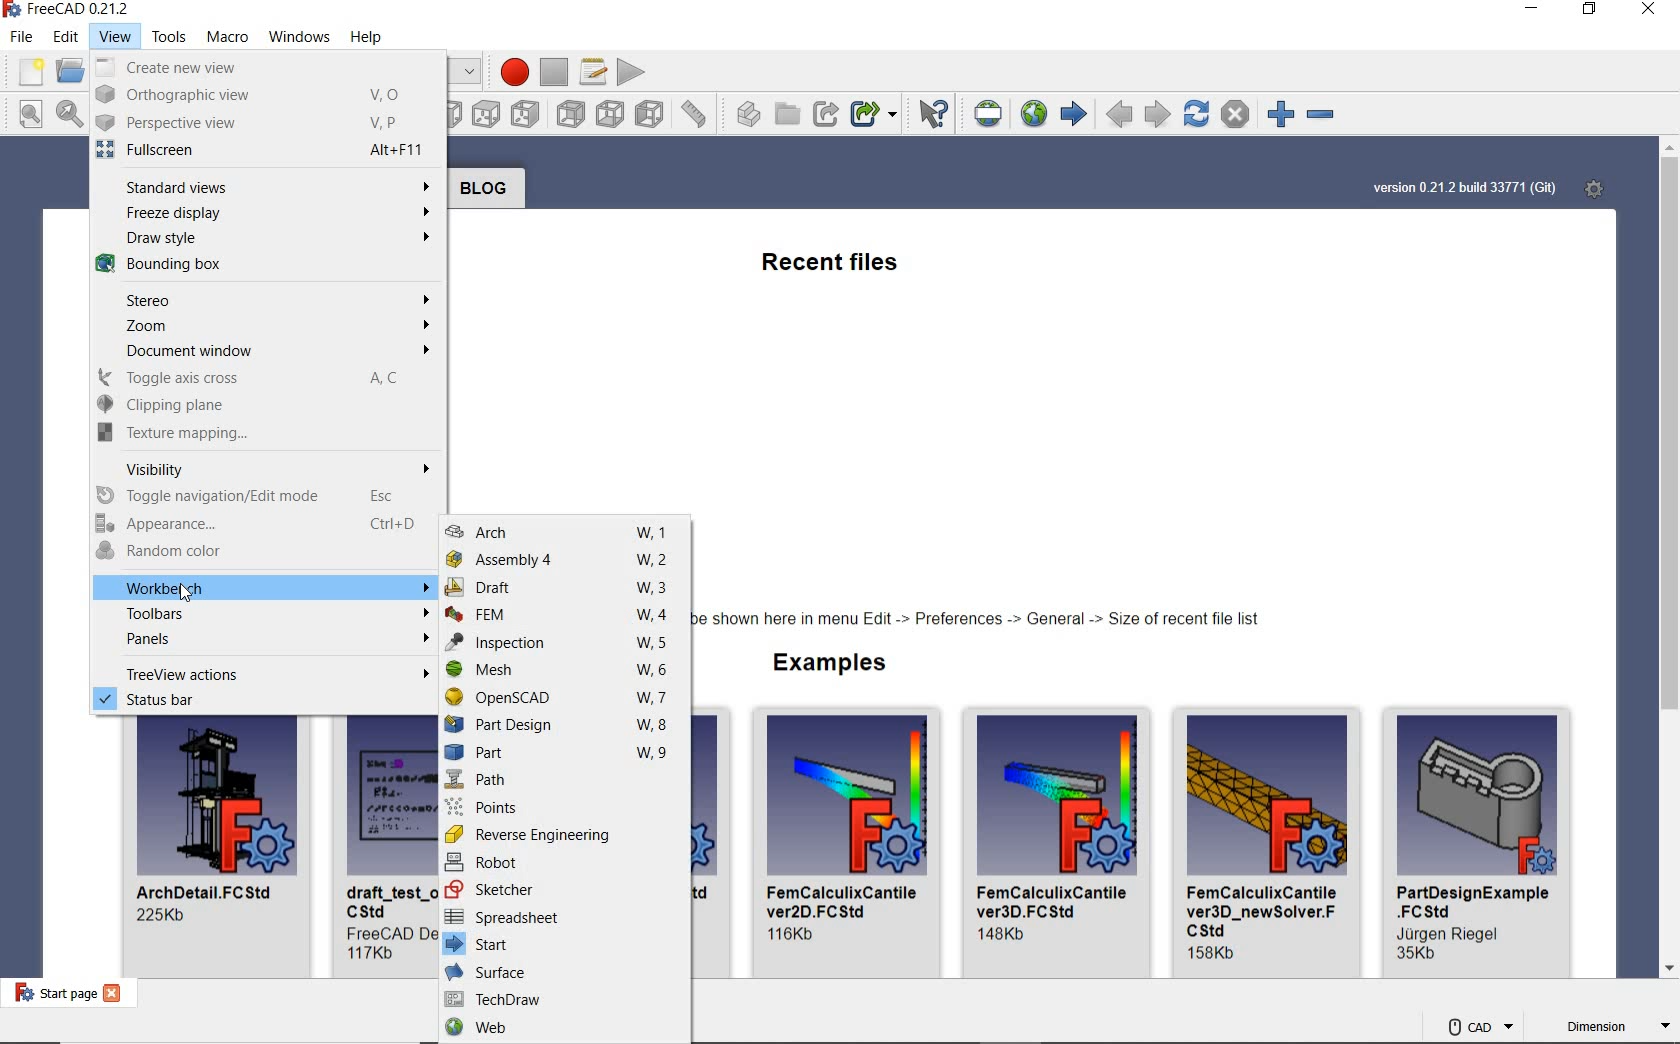  I want to click on refresh webpage, so click(1195, 113).